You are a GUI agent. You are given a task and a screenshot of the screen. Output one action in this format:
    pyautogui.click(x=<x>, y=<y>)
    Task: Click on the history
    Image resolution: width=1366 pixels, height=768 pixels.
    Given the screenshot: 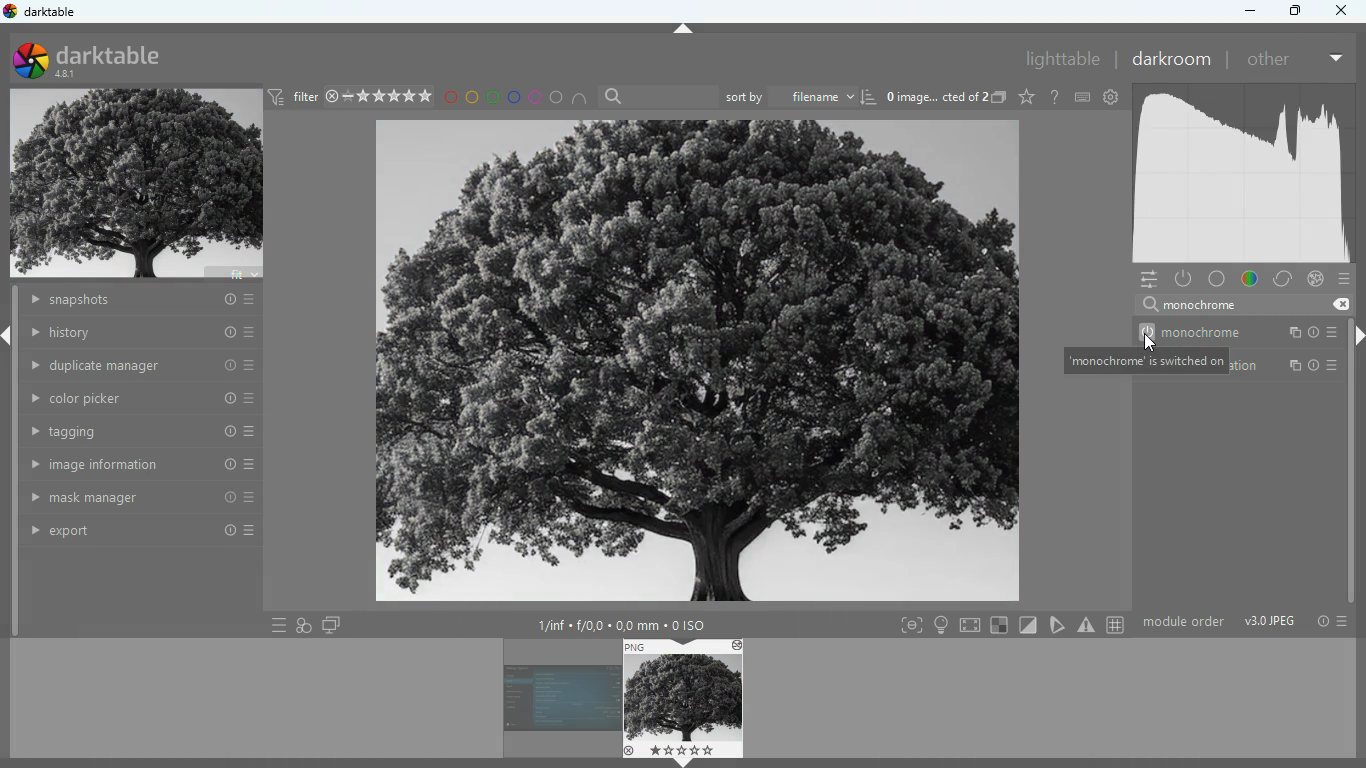 What is the action you would take?
    pyautogui.click(x=144, y=333)
    